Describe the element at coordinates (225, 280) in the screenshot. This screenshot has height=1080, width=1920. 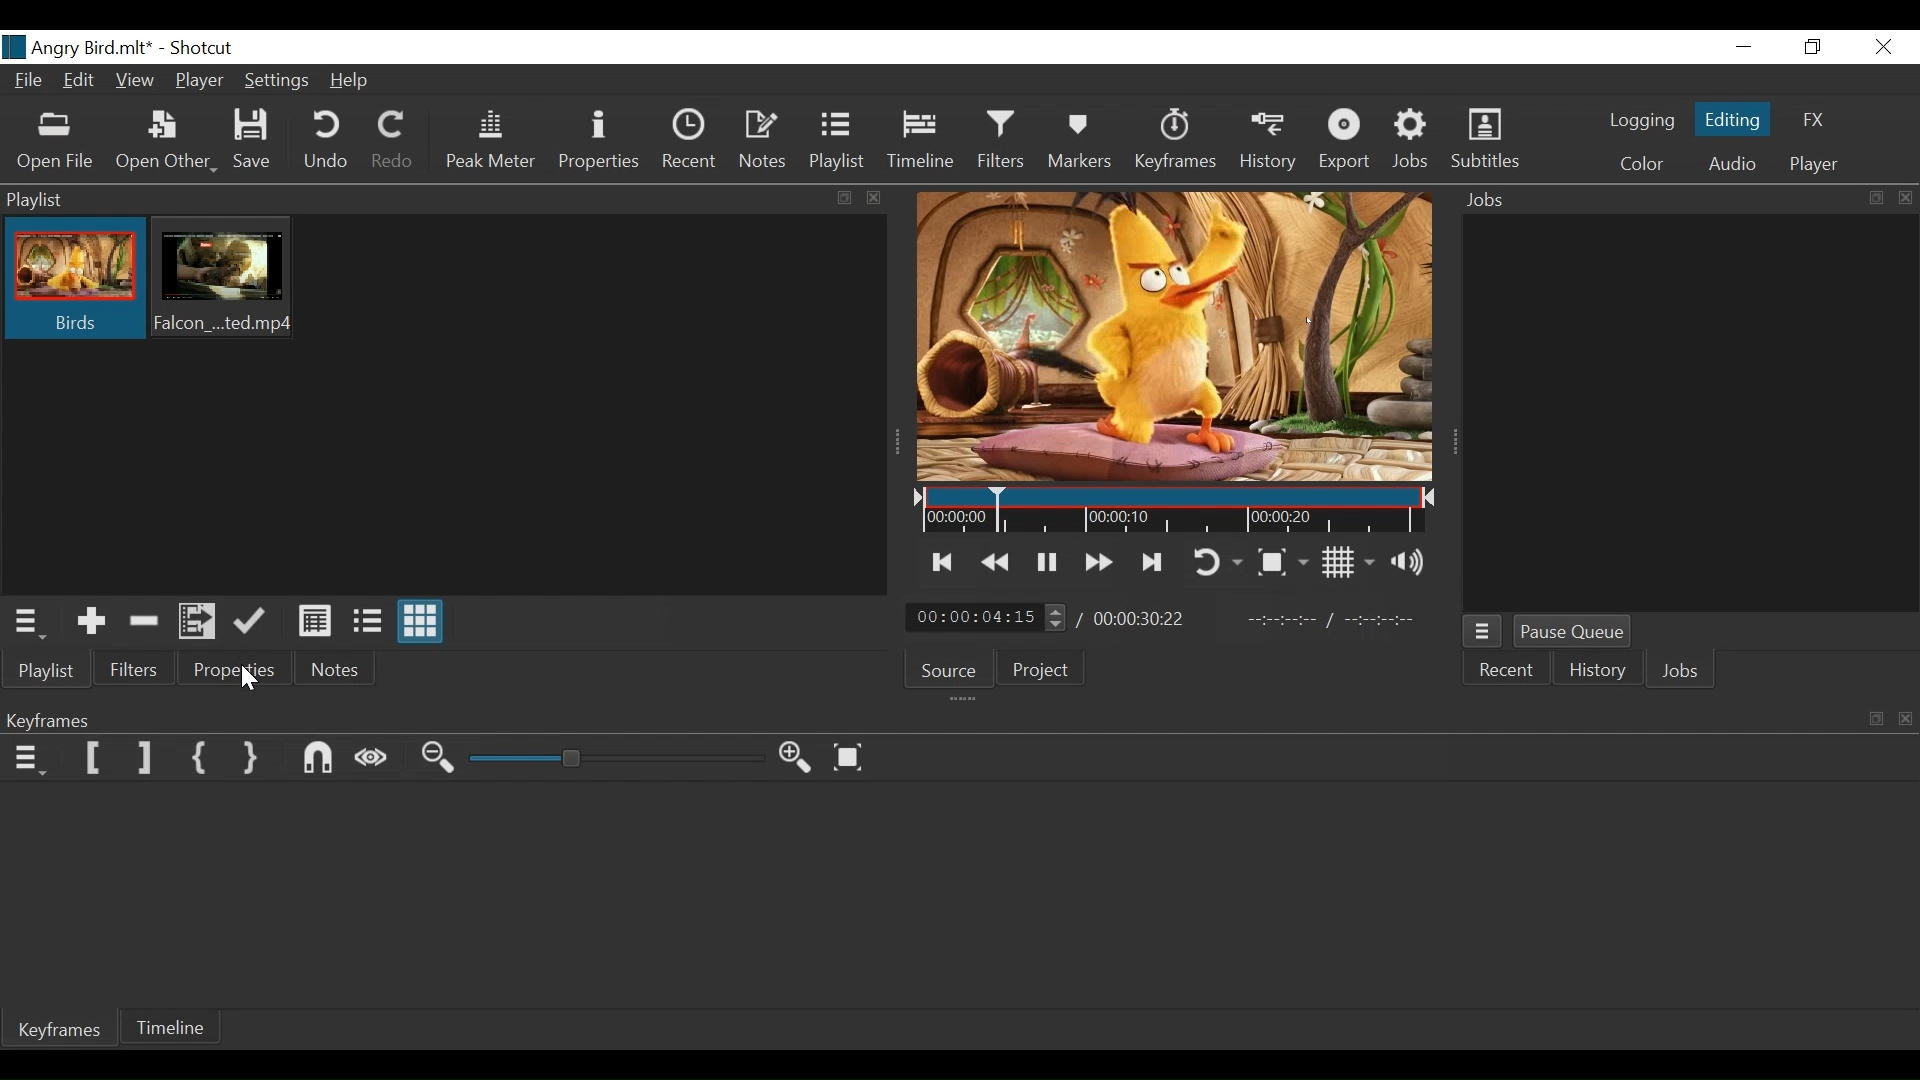
I see `Clip` at that location.